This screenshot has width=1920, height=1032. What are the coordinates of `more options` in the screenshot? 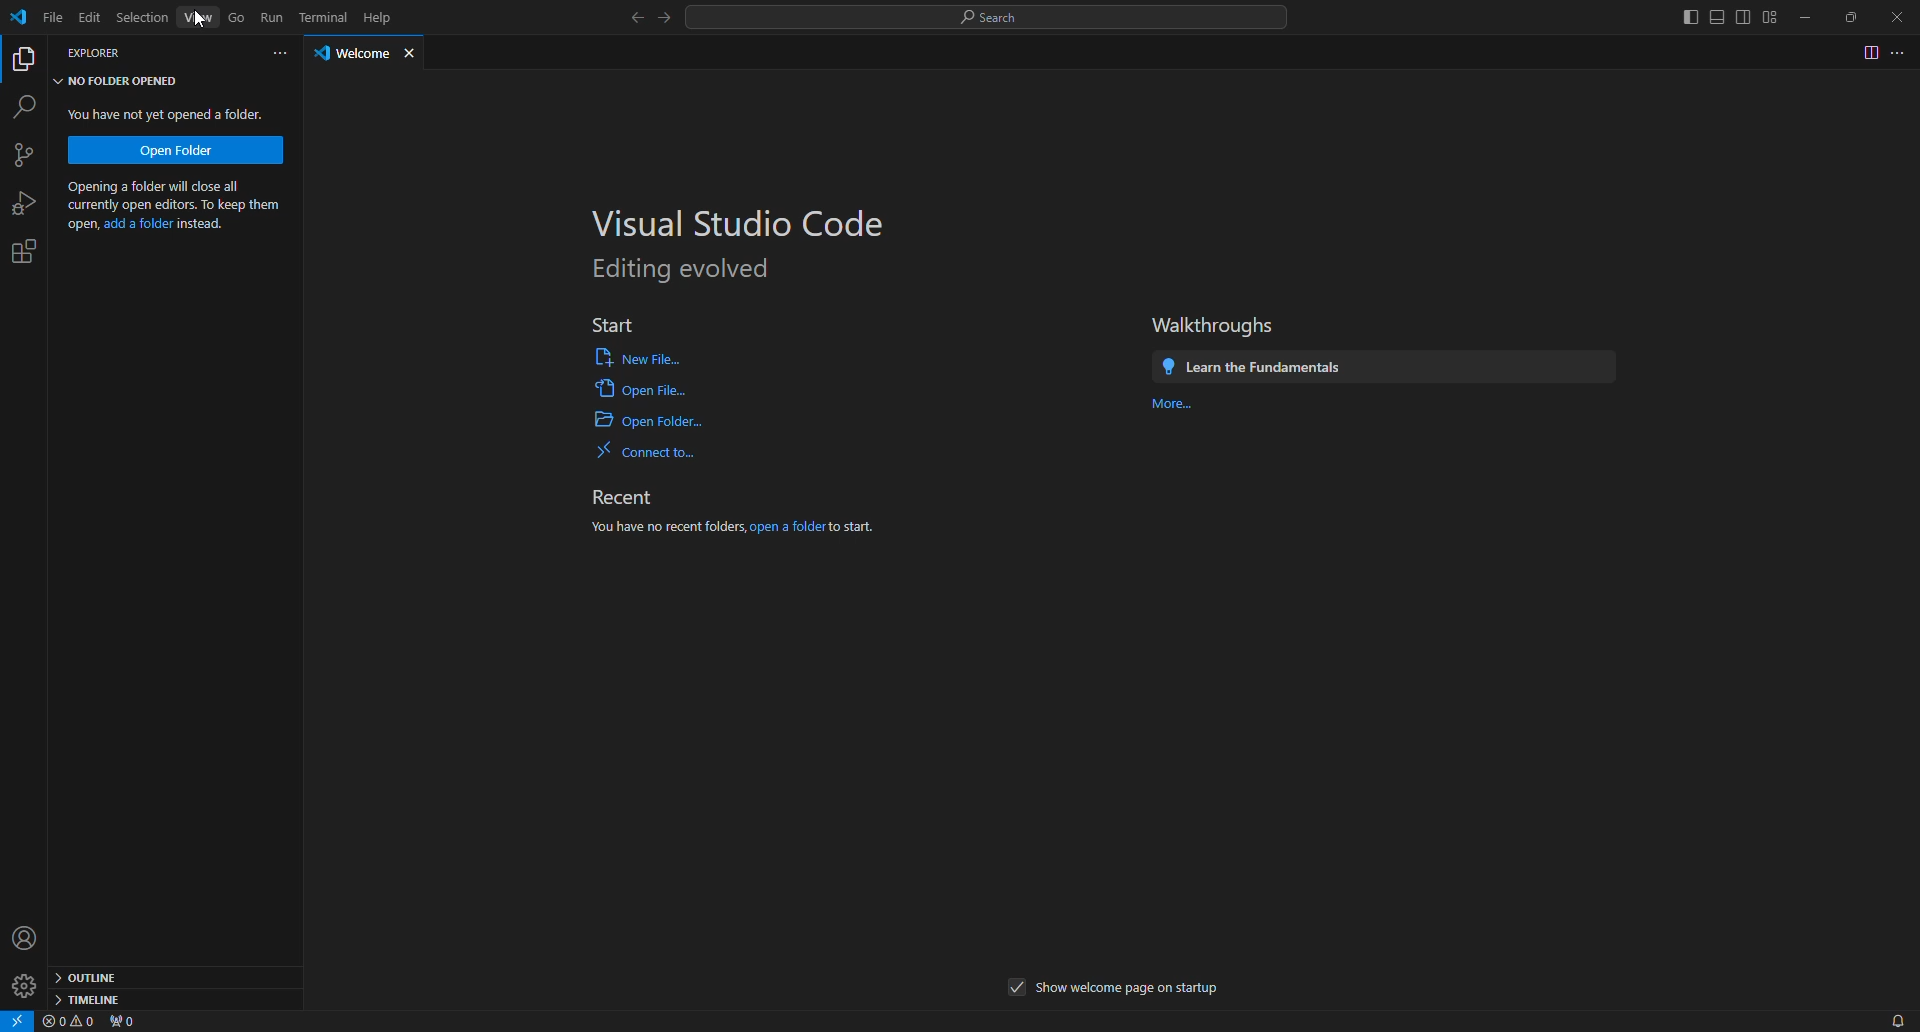 It's located at (1903, 54).